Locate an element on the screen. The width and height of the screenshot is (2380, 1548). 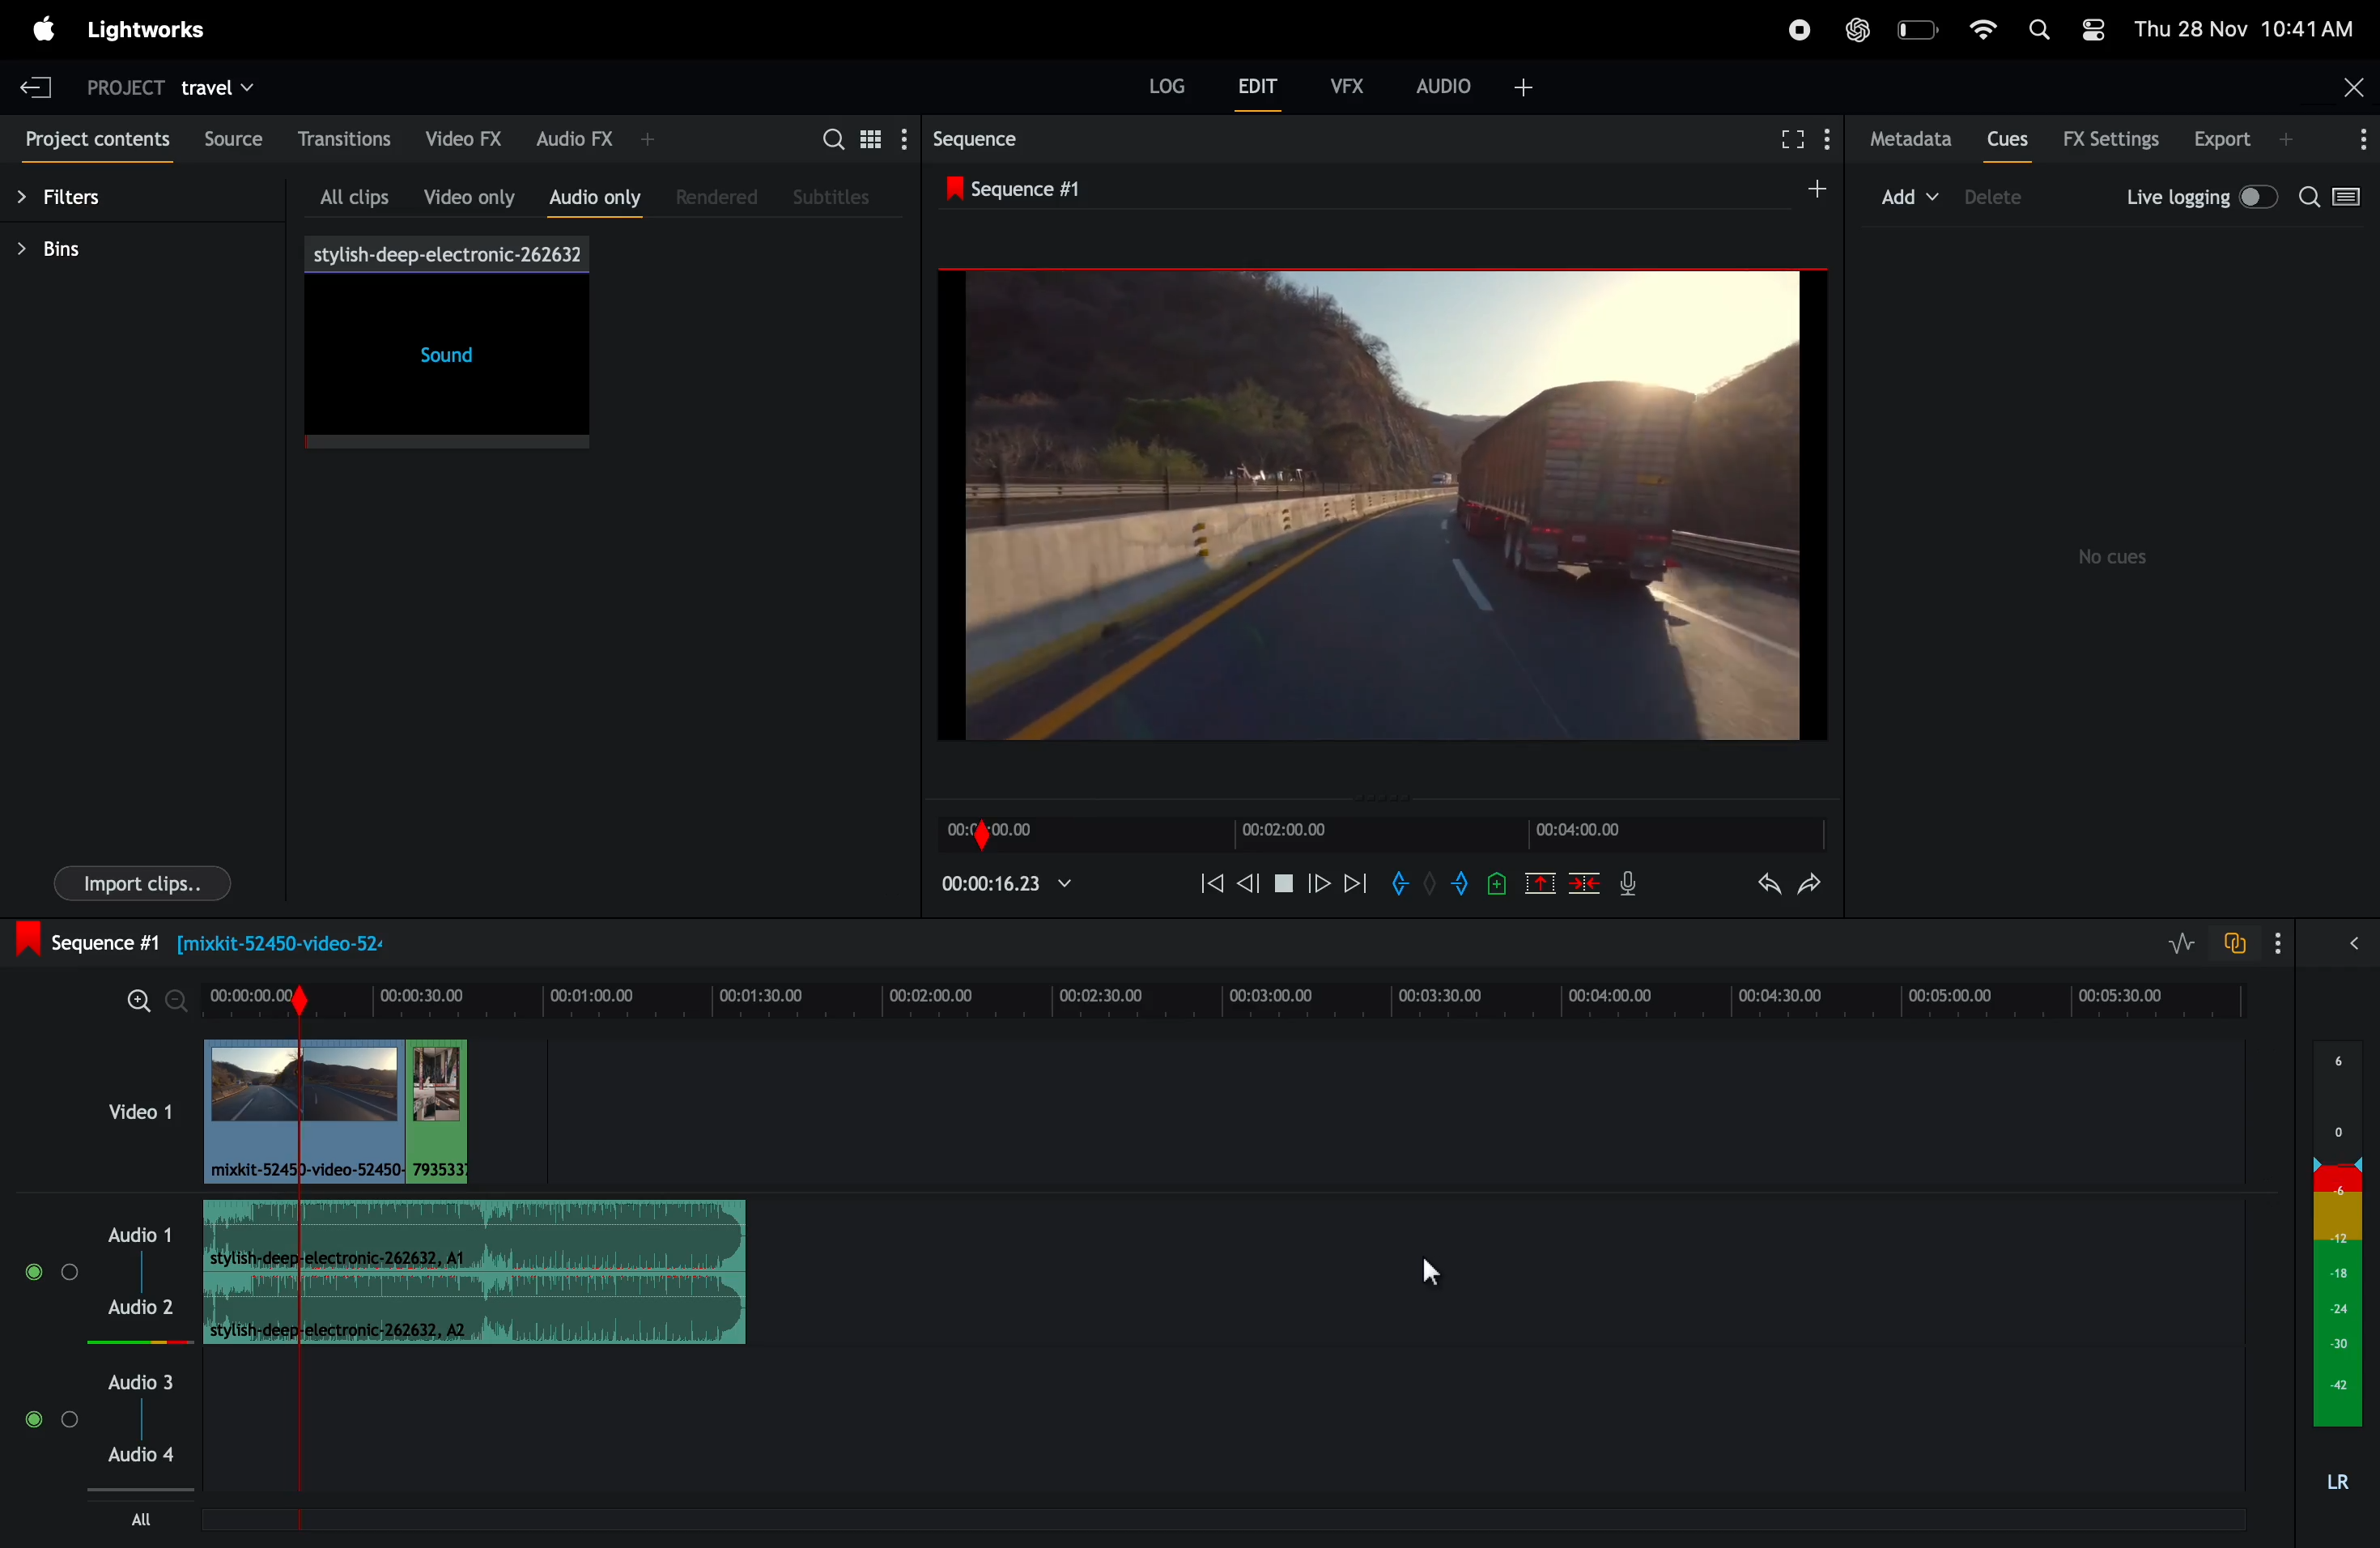
Fx settings is located at coordinates (2113, 137).